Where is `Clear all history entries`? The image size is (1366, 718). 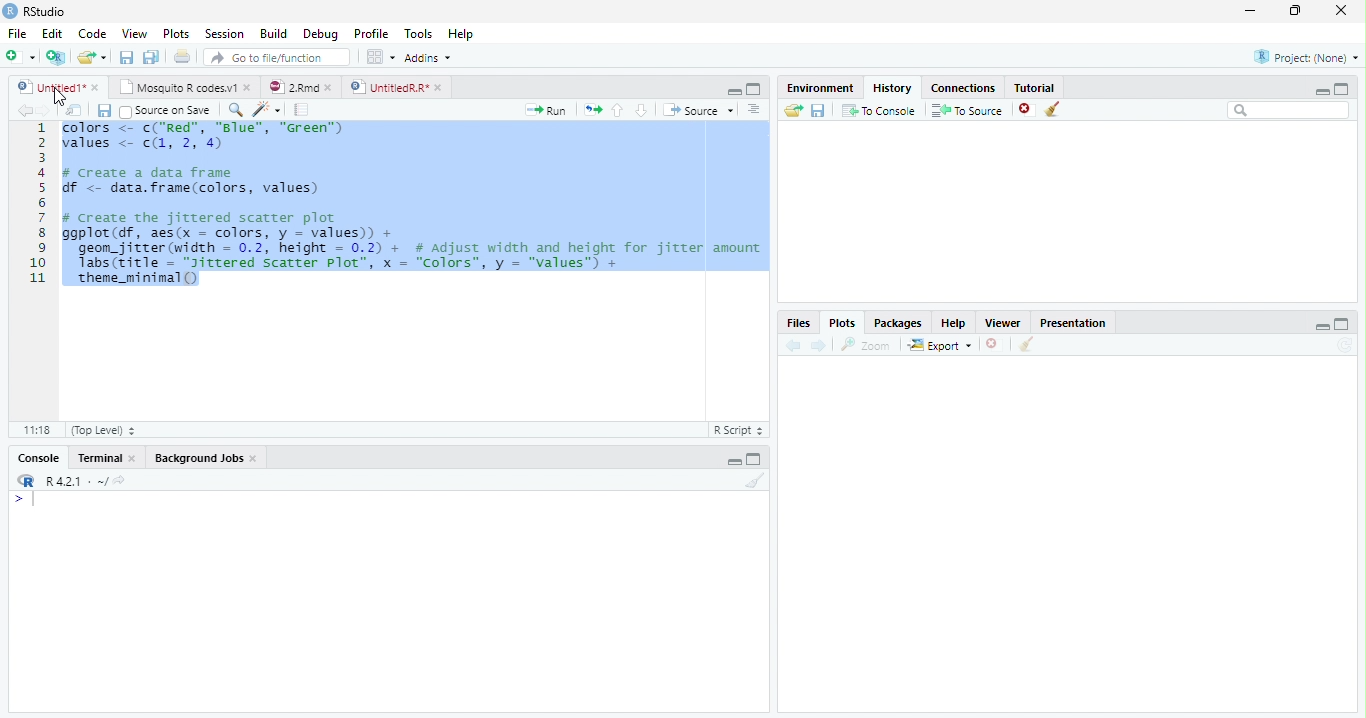 Clear all history entries is located at coordinates (1055, 109).